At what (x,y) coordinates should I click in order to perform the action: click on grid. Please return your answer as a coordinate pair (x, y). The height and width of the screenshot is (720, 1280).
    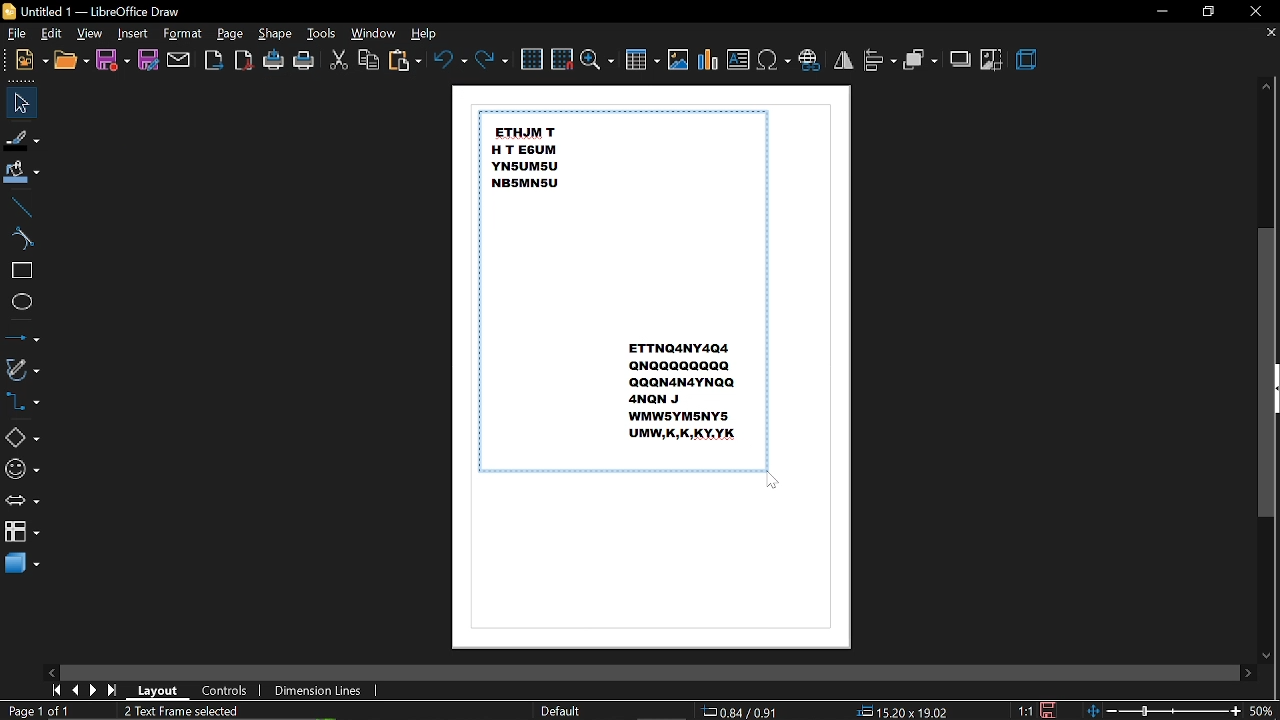
    Looking at the image, I should click on (532, 58).